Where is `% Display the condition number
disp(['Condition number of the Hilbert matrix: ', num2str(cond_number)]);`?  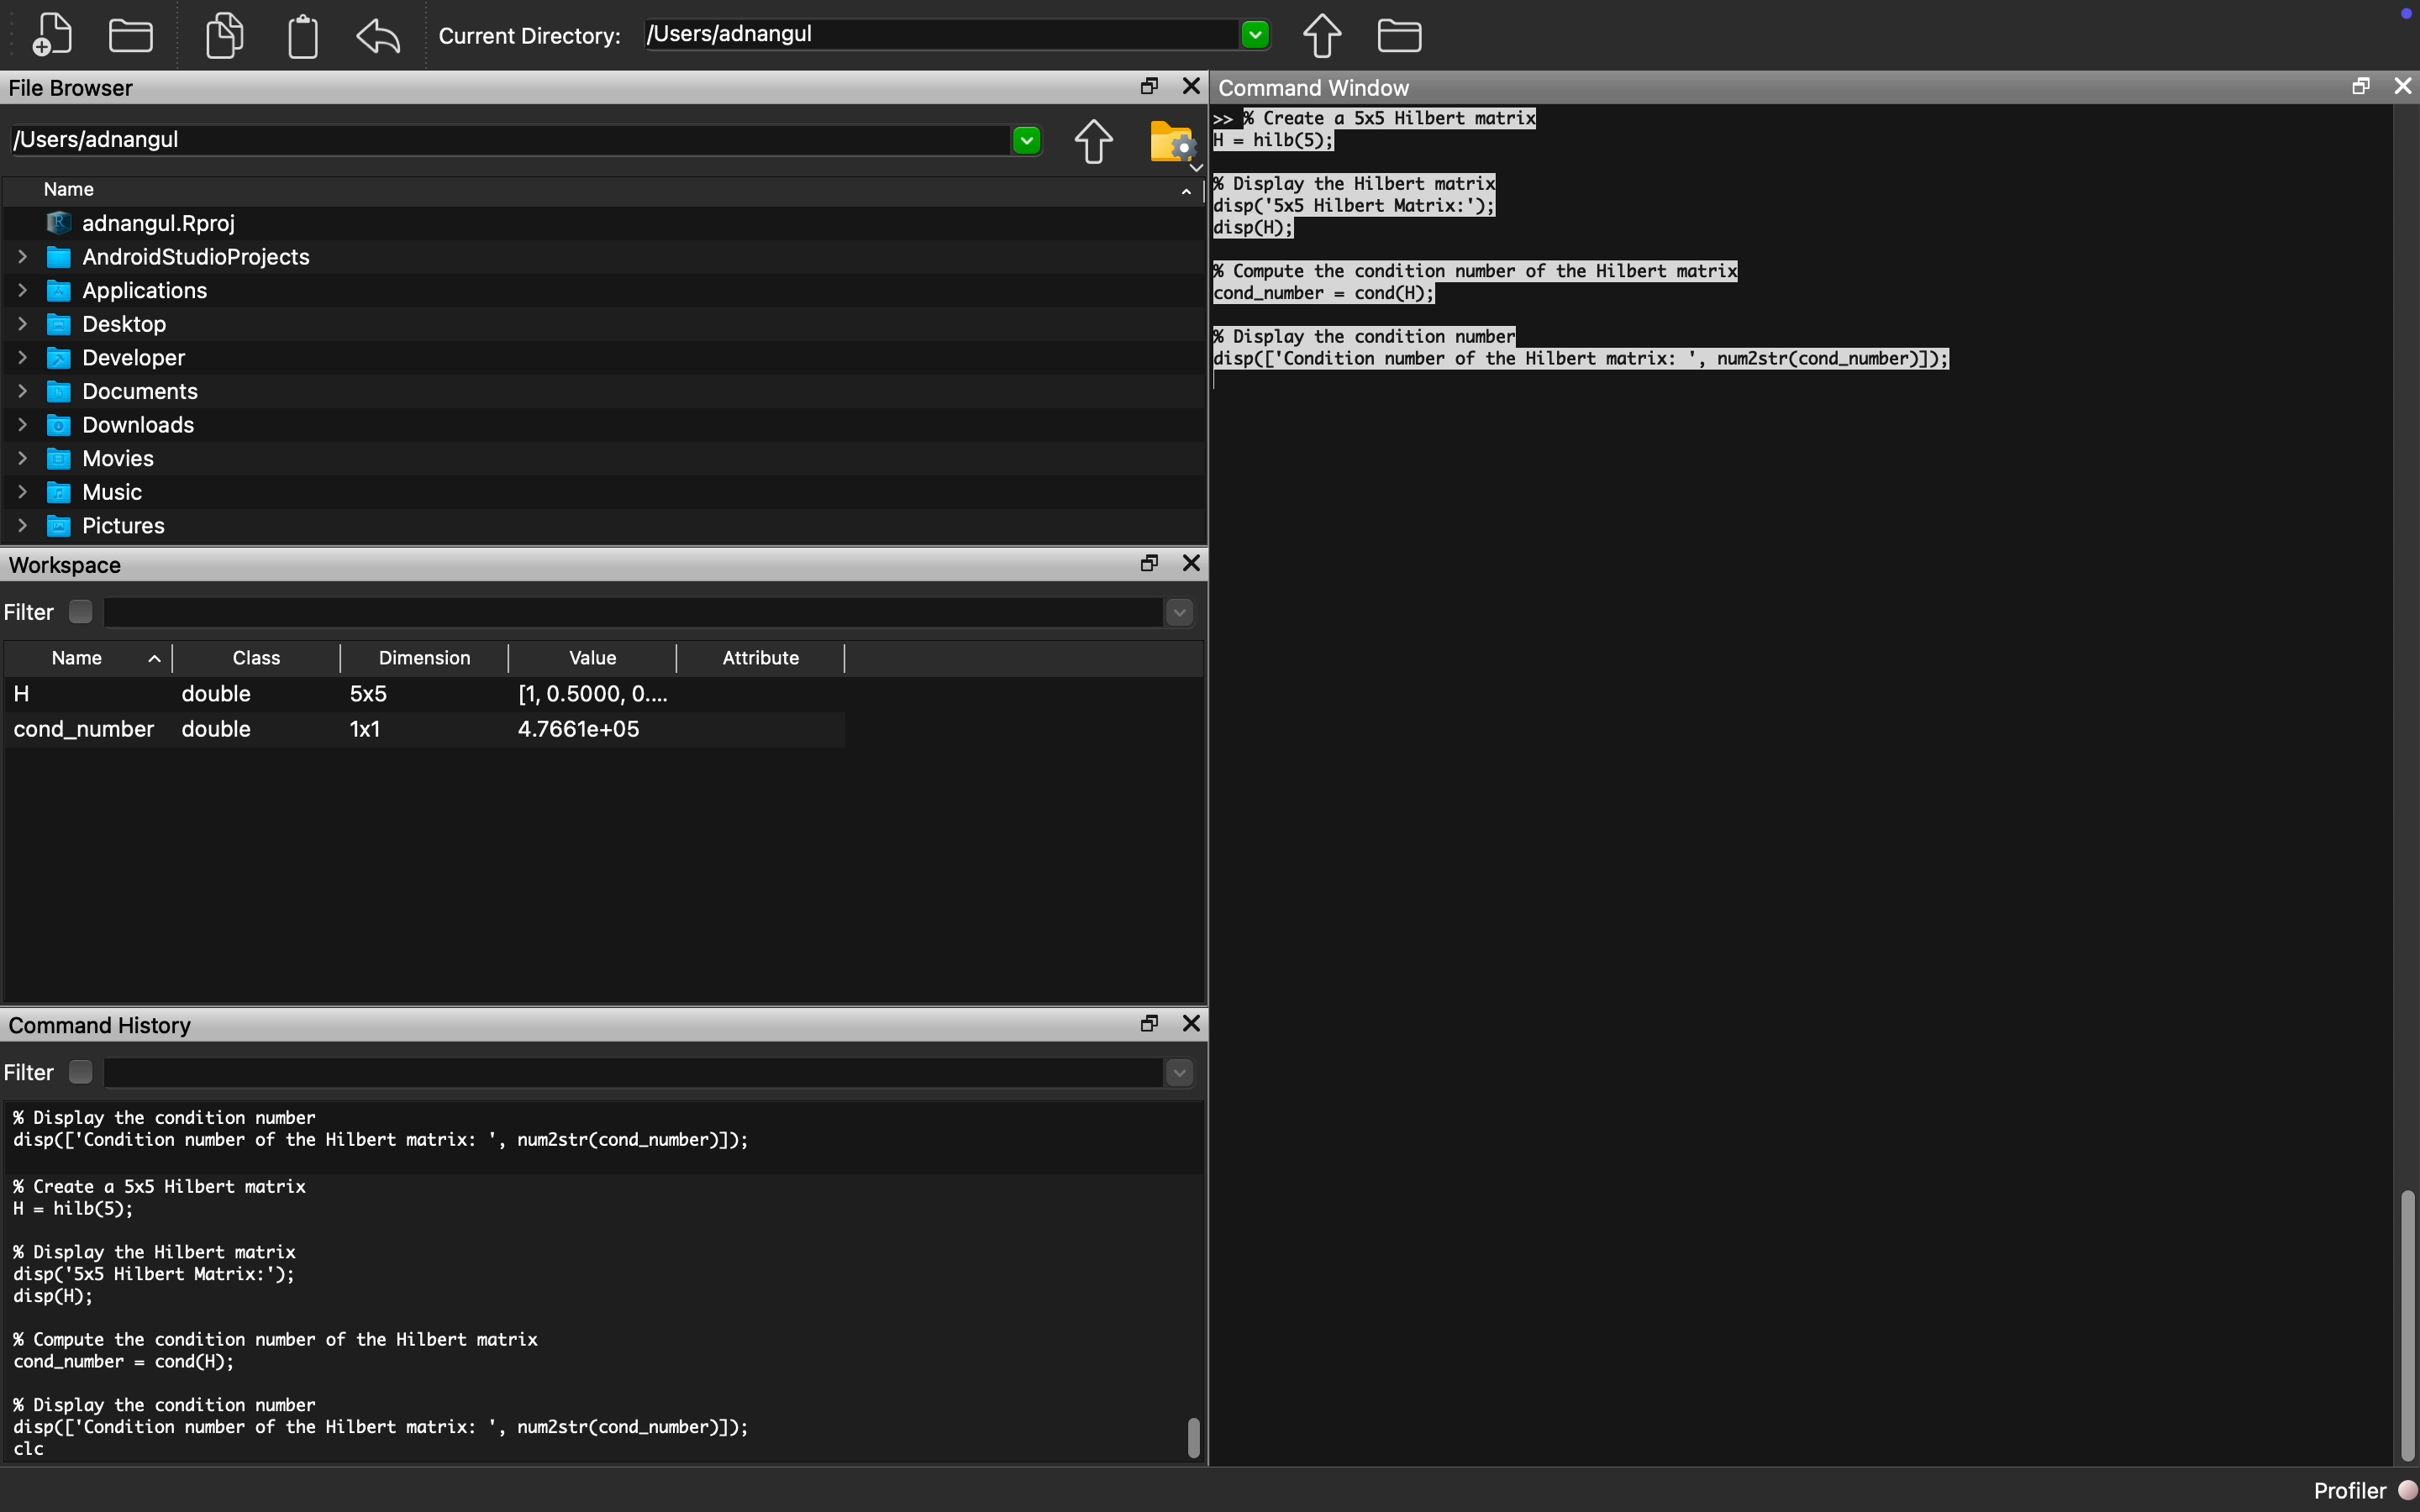 % Display the condition number
disp(['Condition number of the Hilbert matrix: ', num2str(cond_number)]); is located at coordinates (393, 1136).